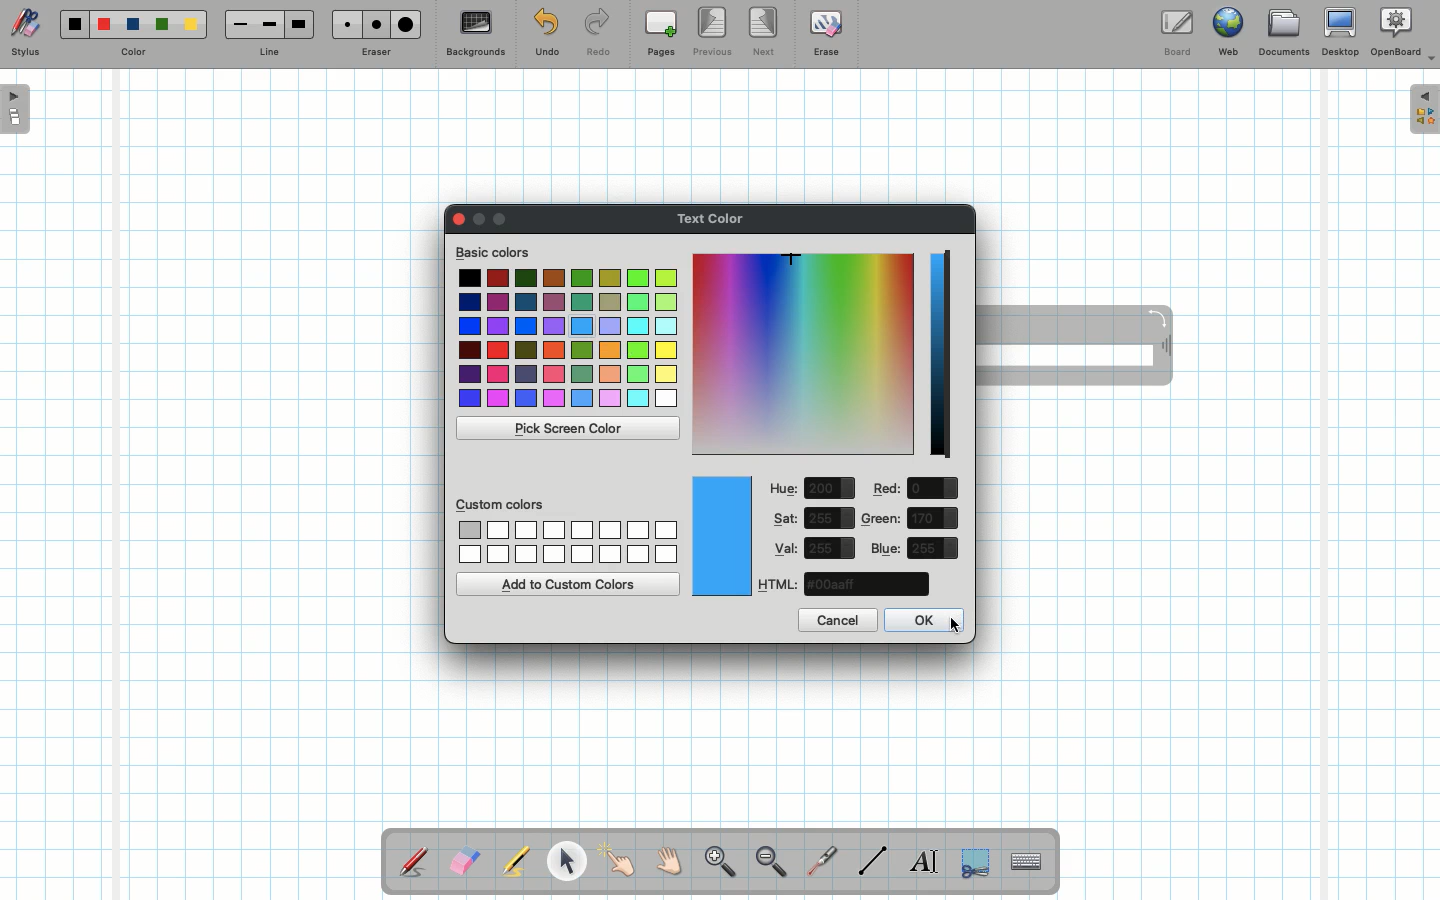  I want to click on Blue, so click(886, 548).